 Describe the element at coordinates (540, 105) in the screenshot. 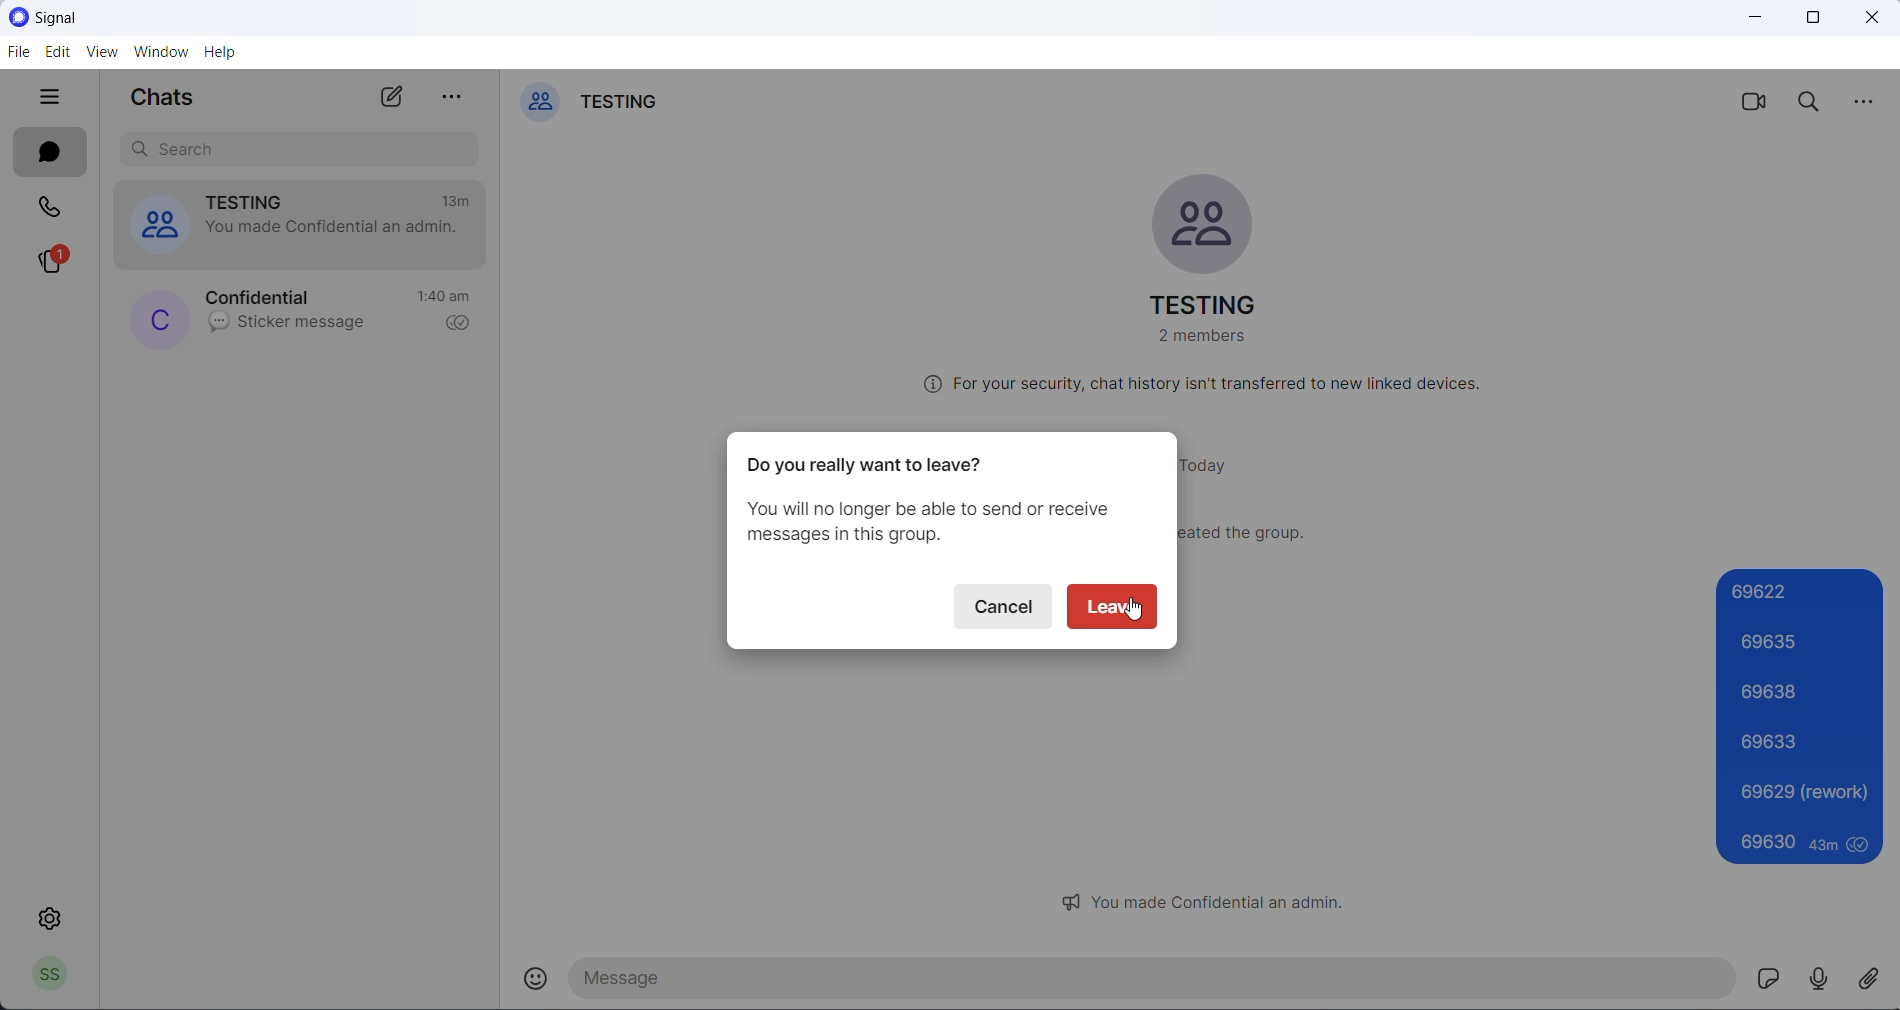

I see `group cover photo` at that location.